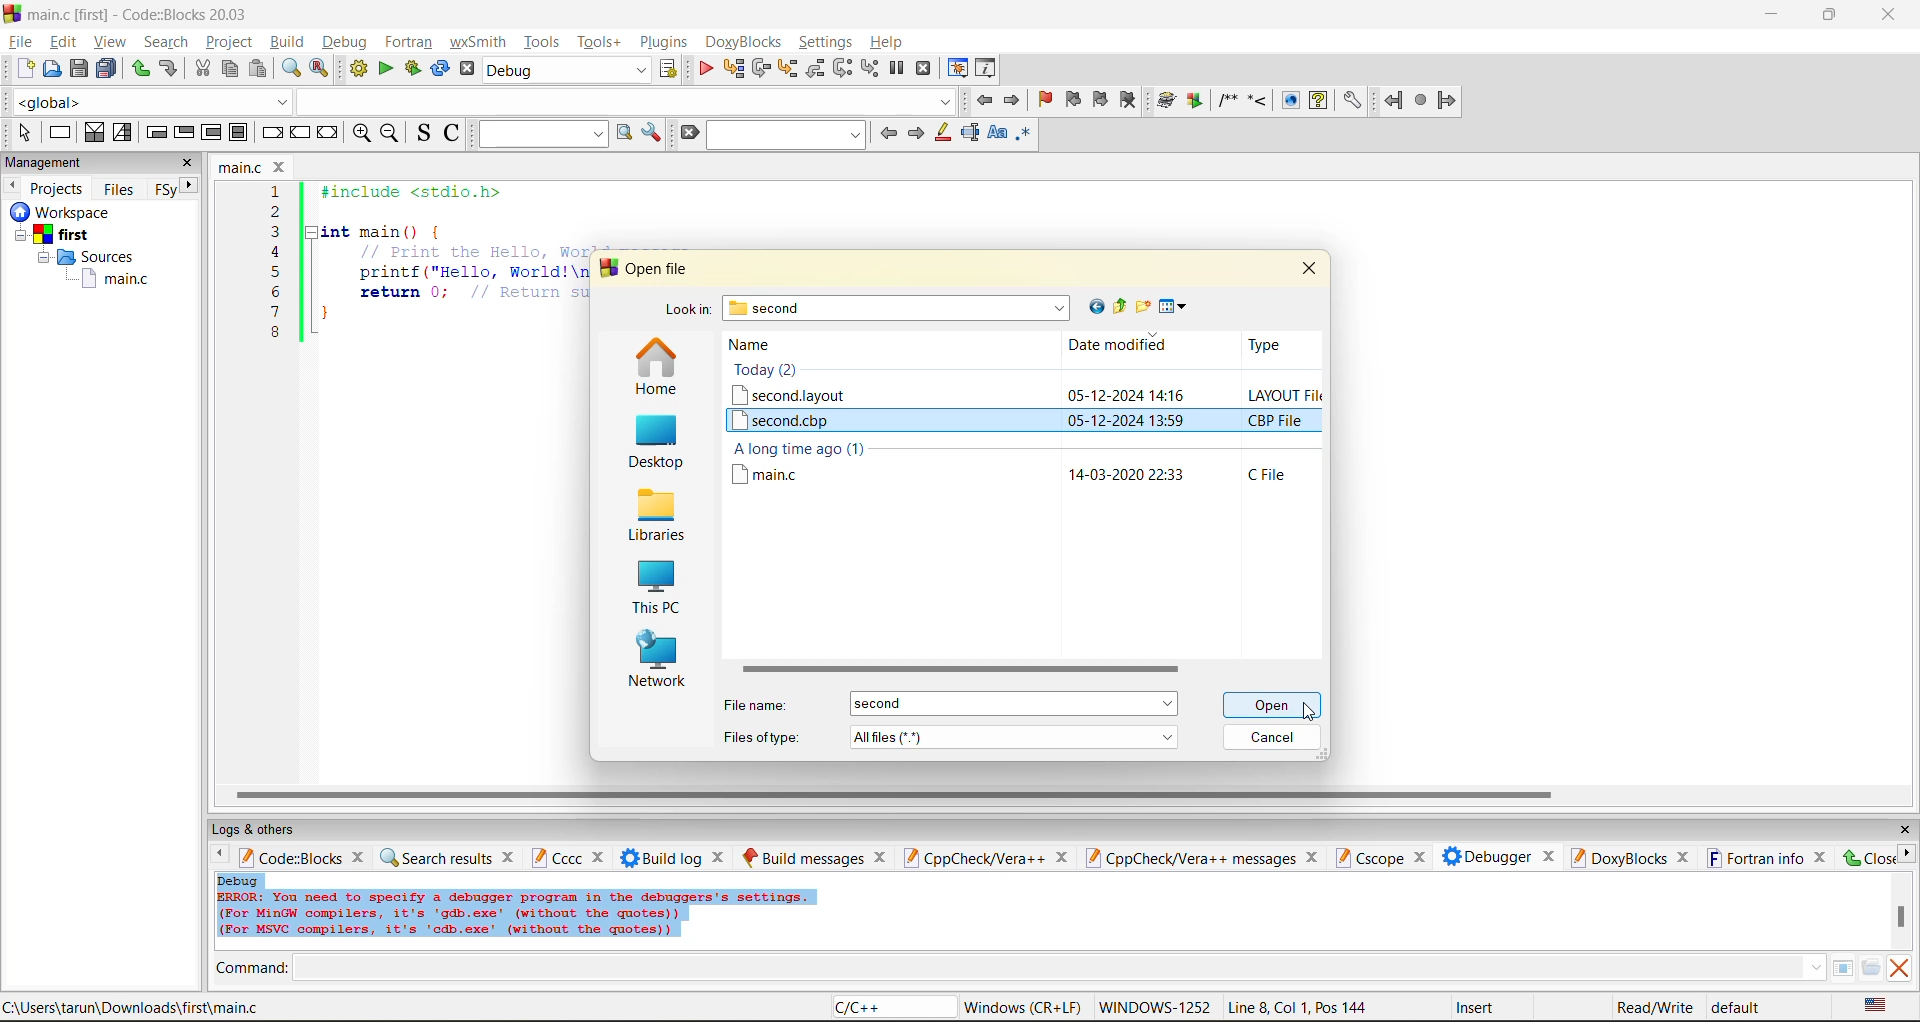 The image size is (1920, 1022). What do you see at coordinates (156, 132) in the screenshot?
I see `entry condition loop` at bounding box center [156, 132].